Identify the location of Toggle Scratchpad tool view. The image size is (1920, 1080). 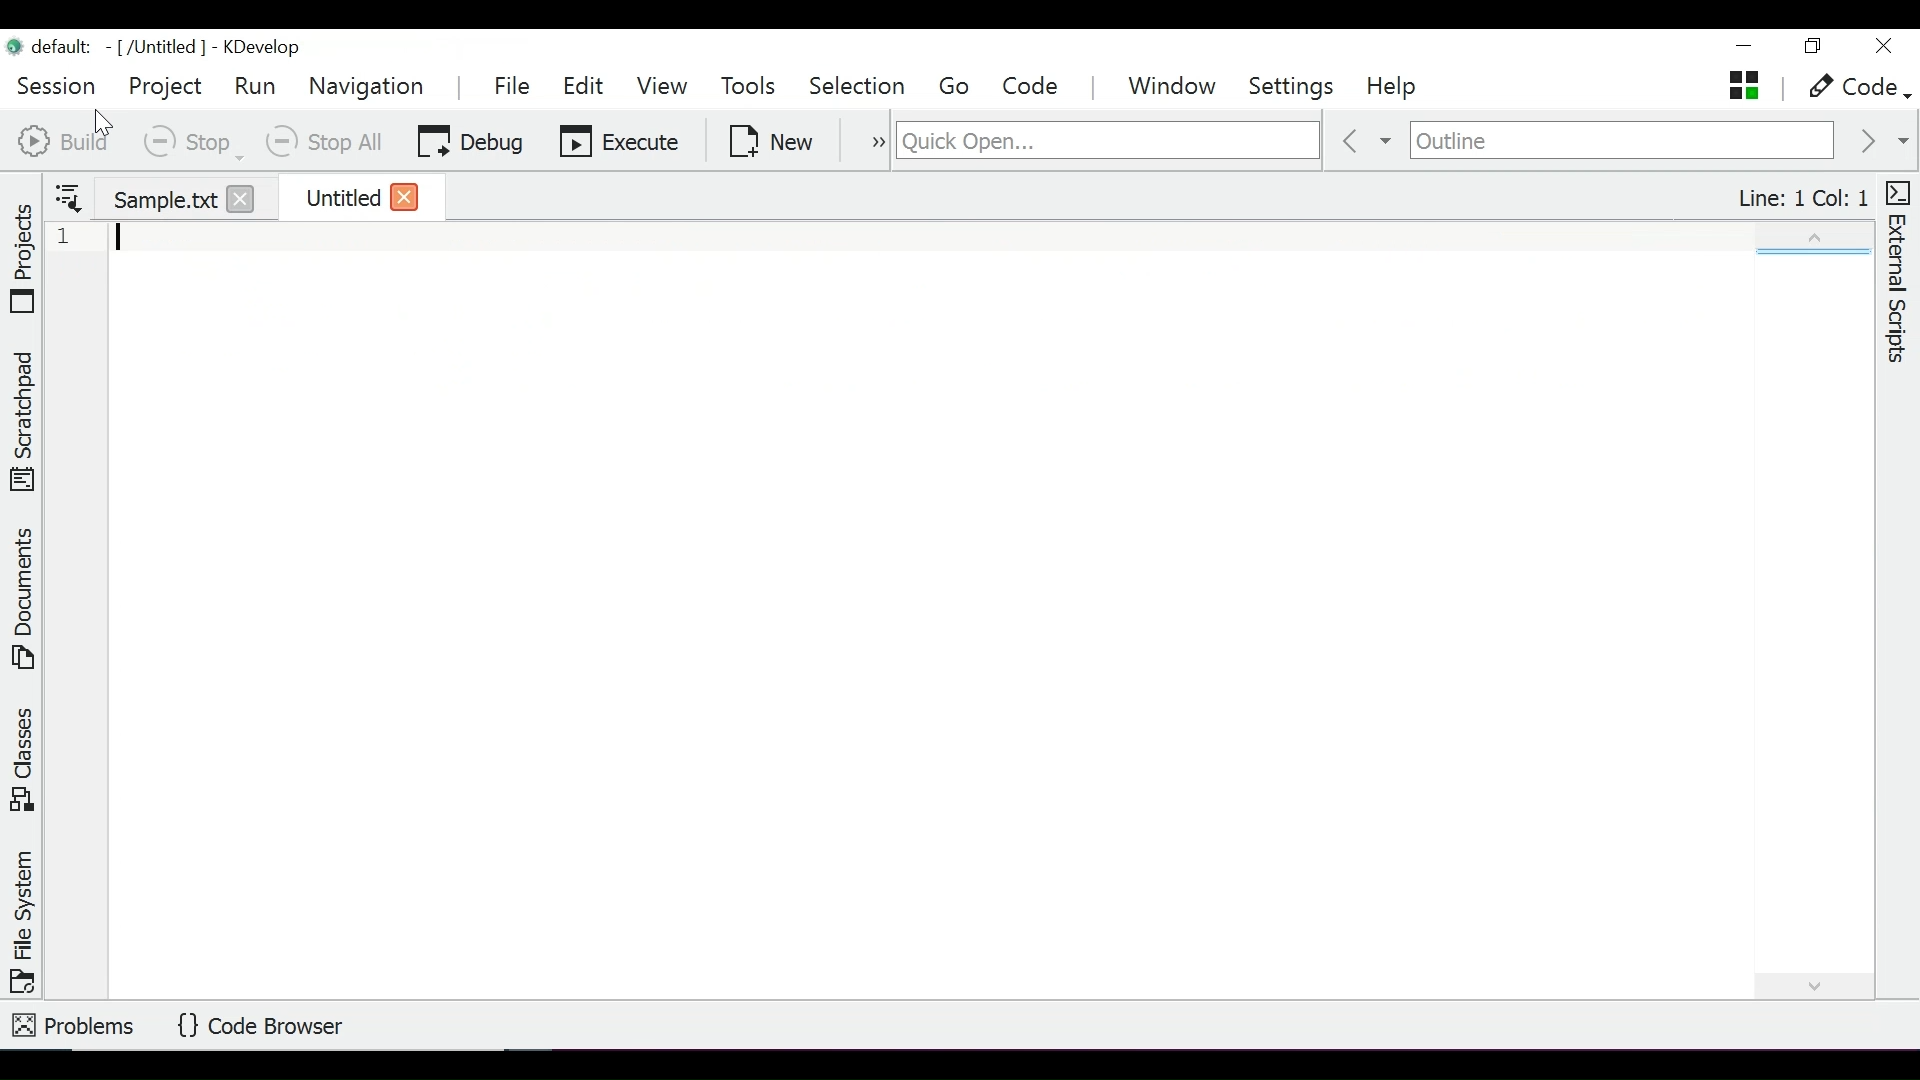
(21, 417).